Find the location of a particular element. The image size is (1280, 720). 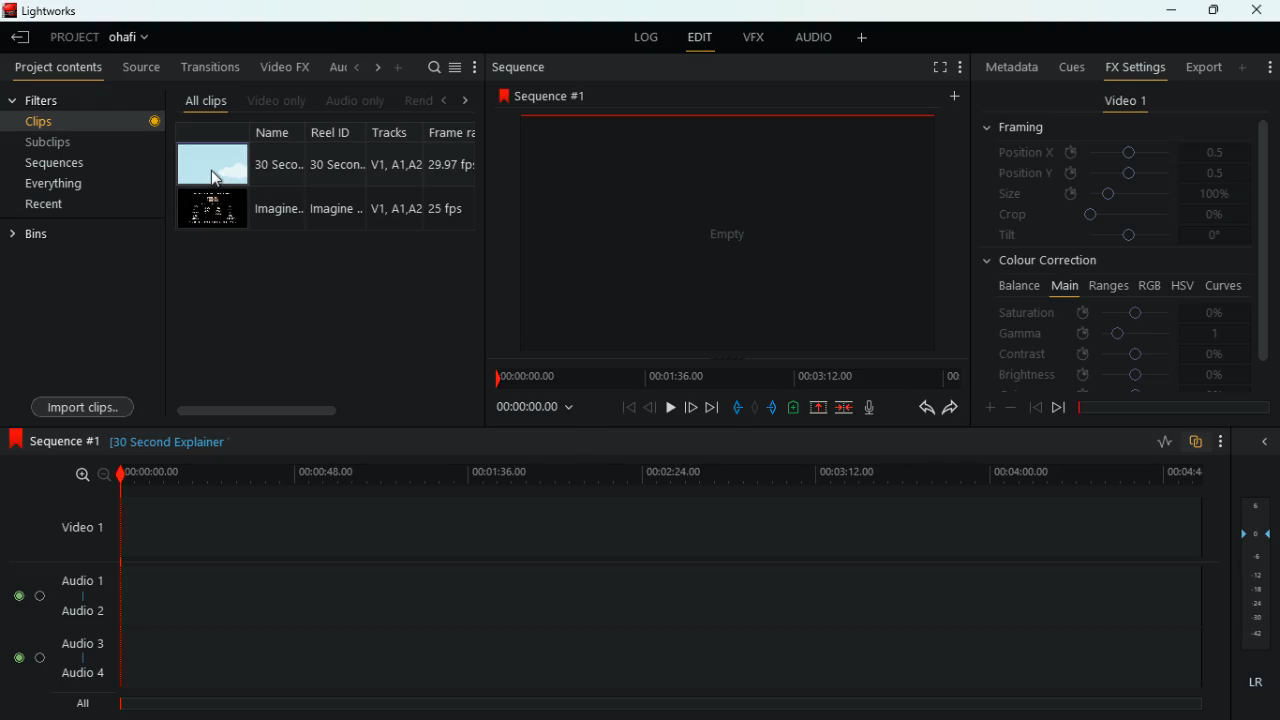

minimize is located at coordinates (1264, 440).